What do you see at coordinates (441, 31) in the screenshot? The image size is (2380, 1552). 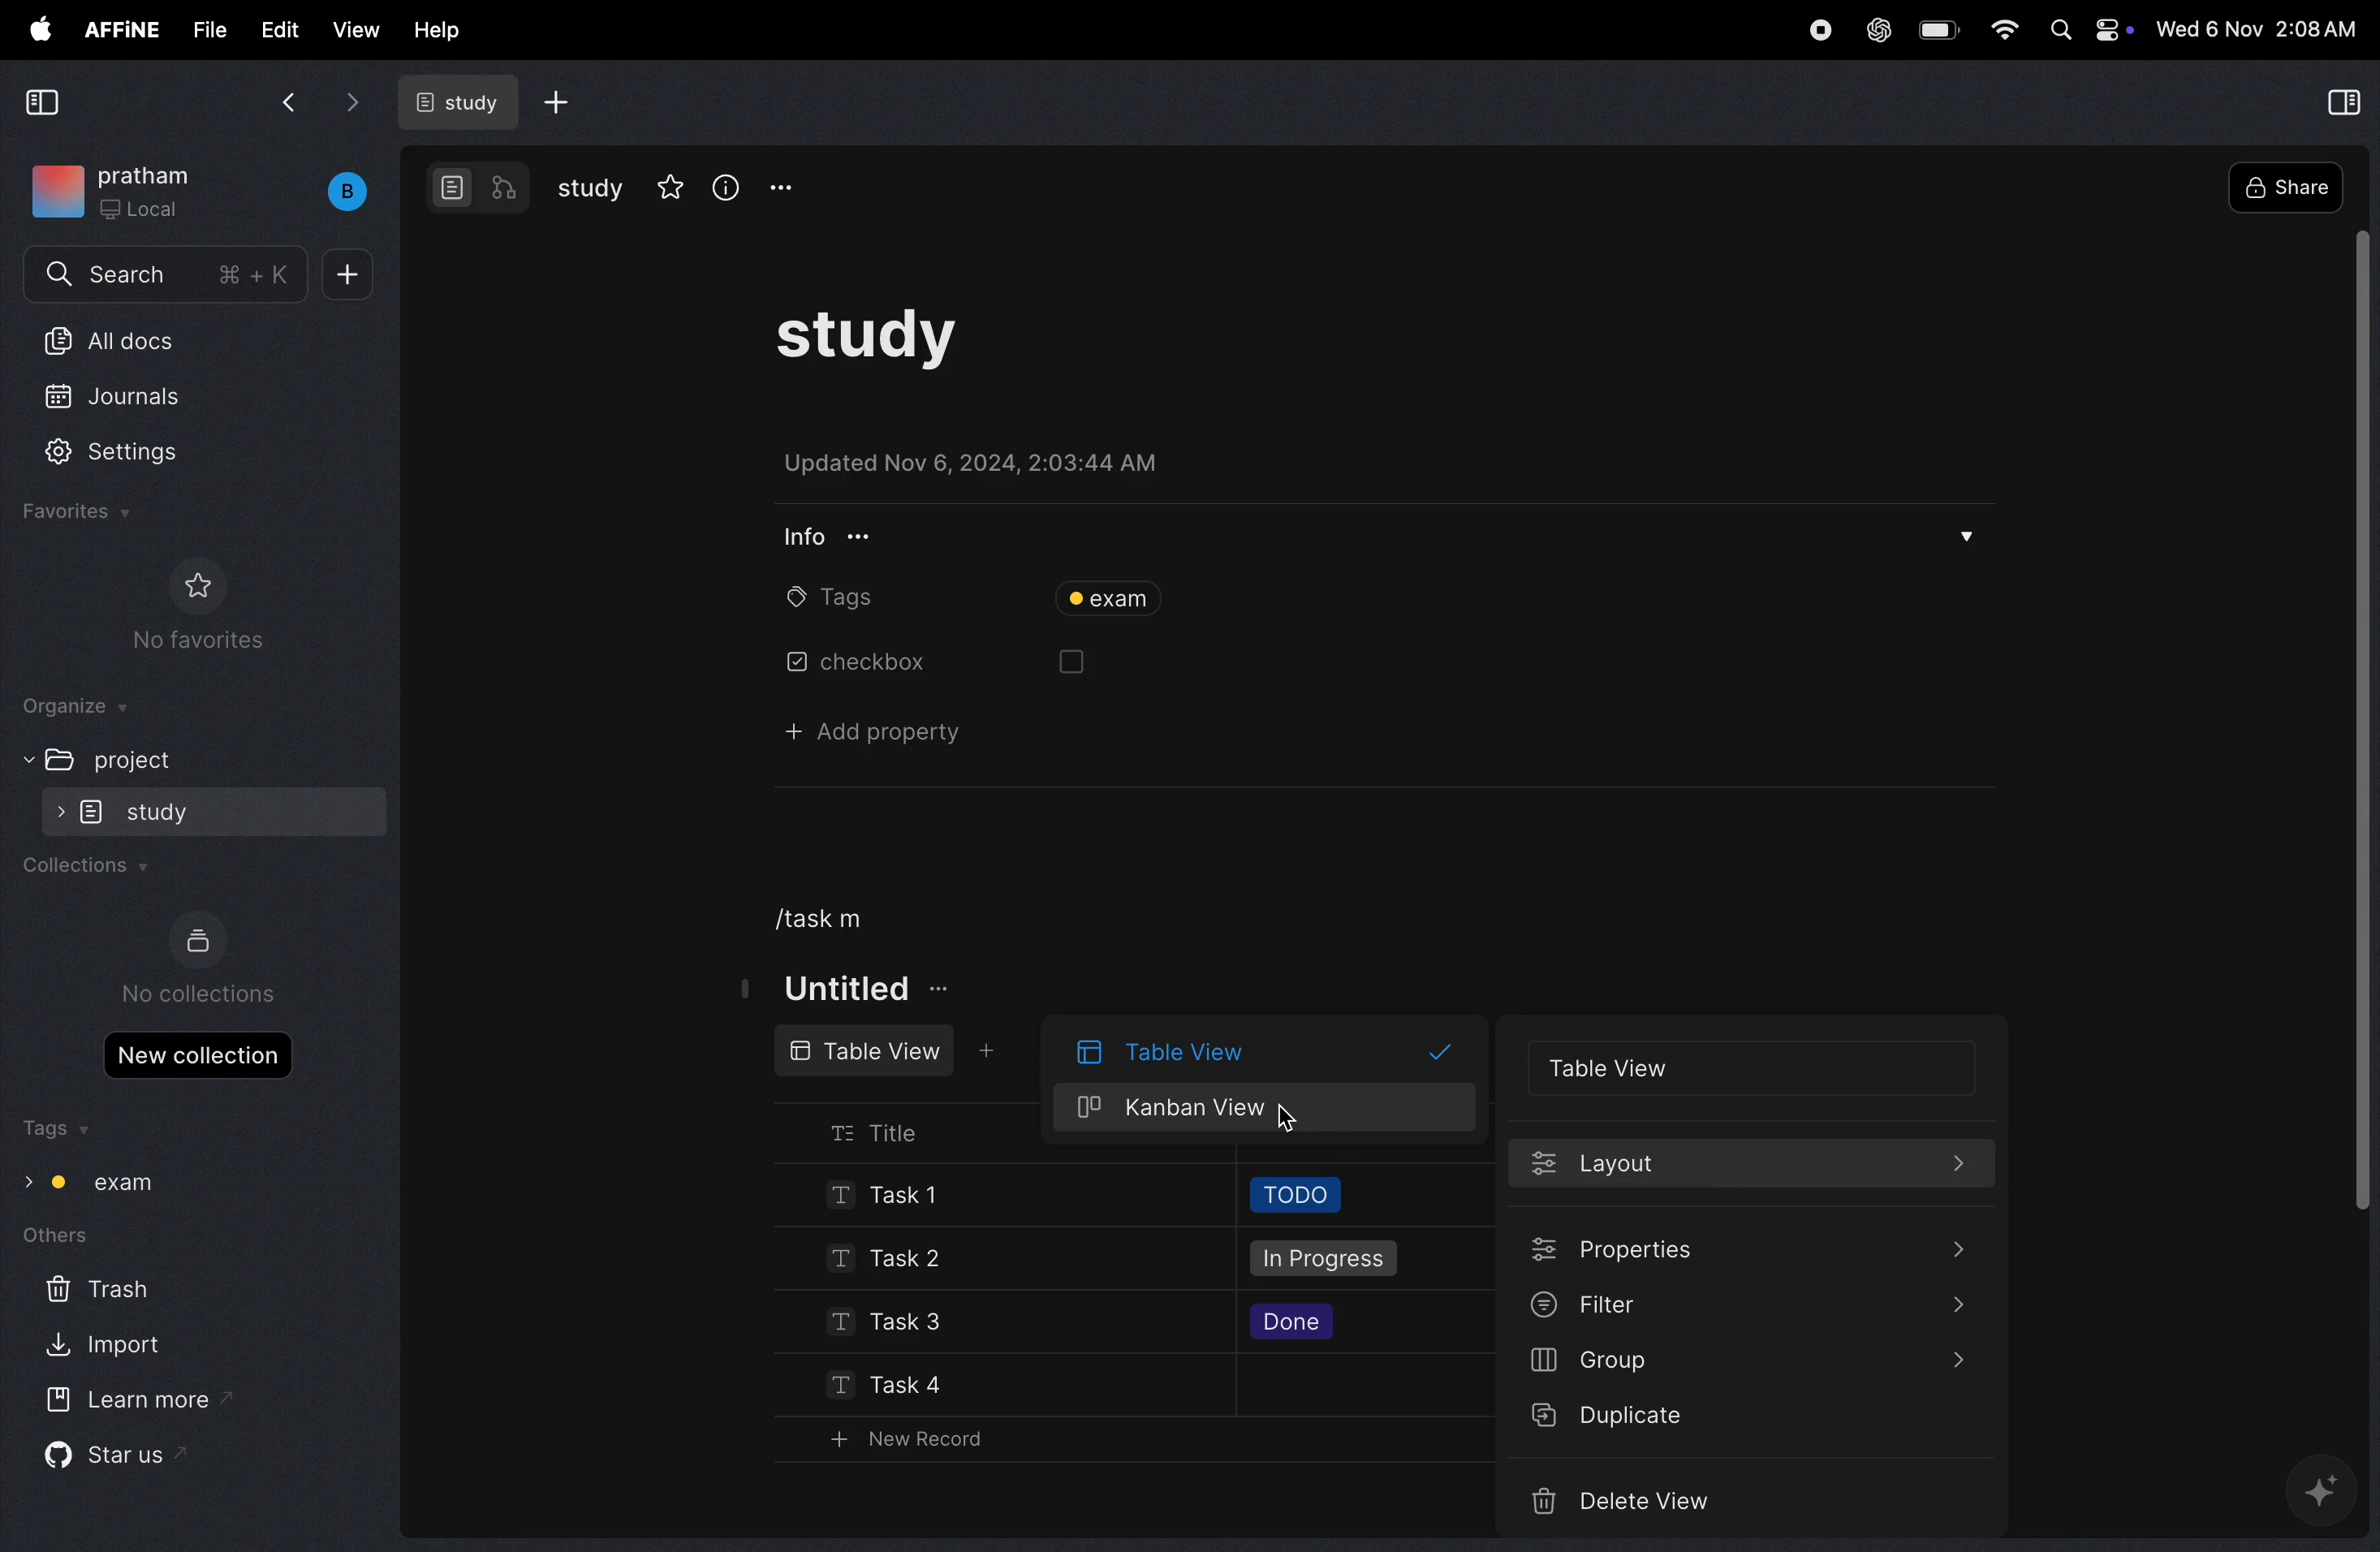 I see `help` at bounding box center [441, 31].